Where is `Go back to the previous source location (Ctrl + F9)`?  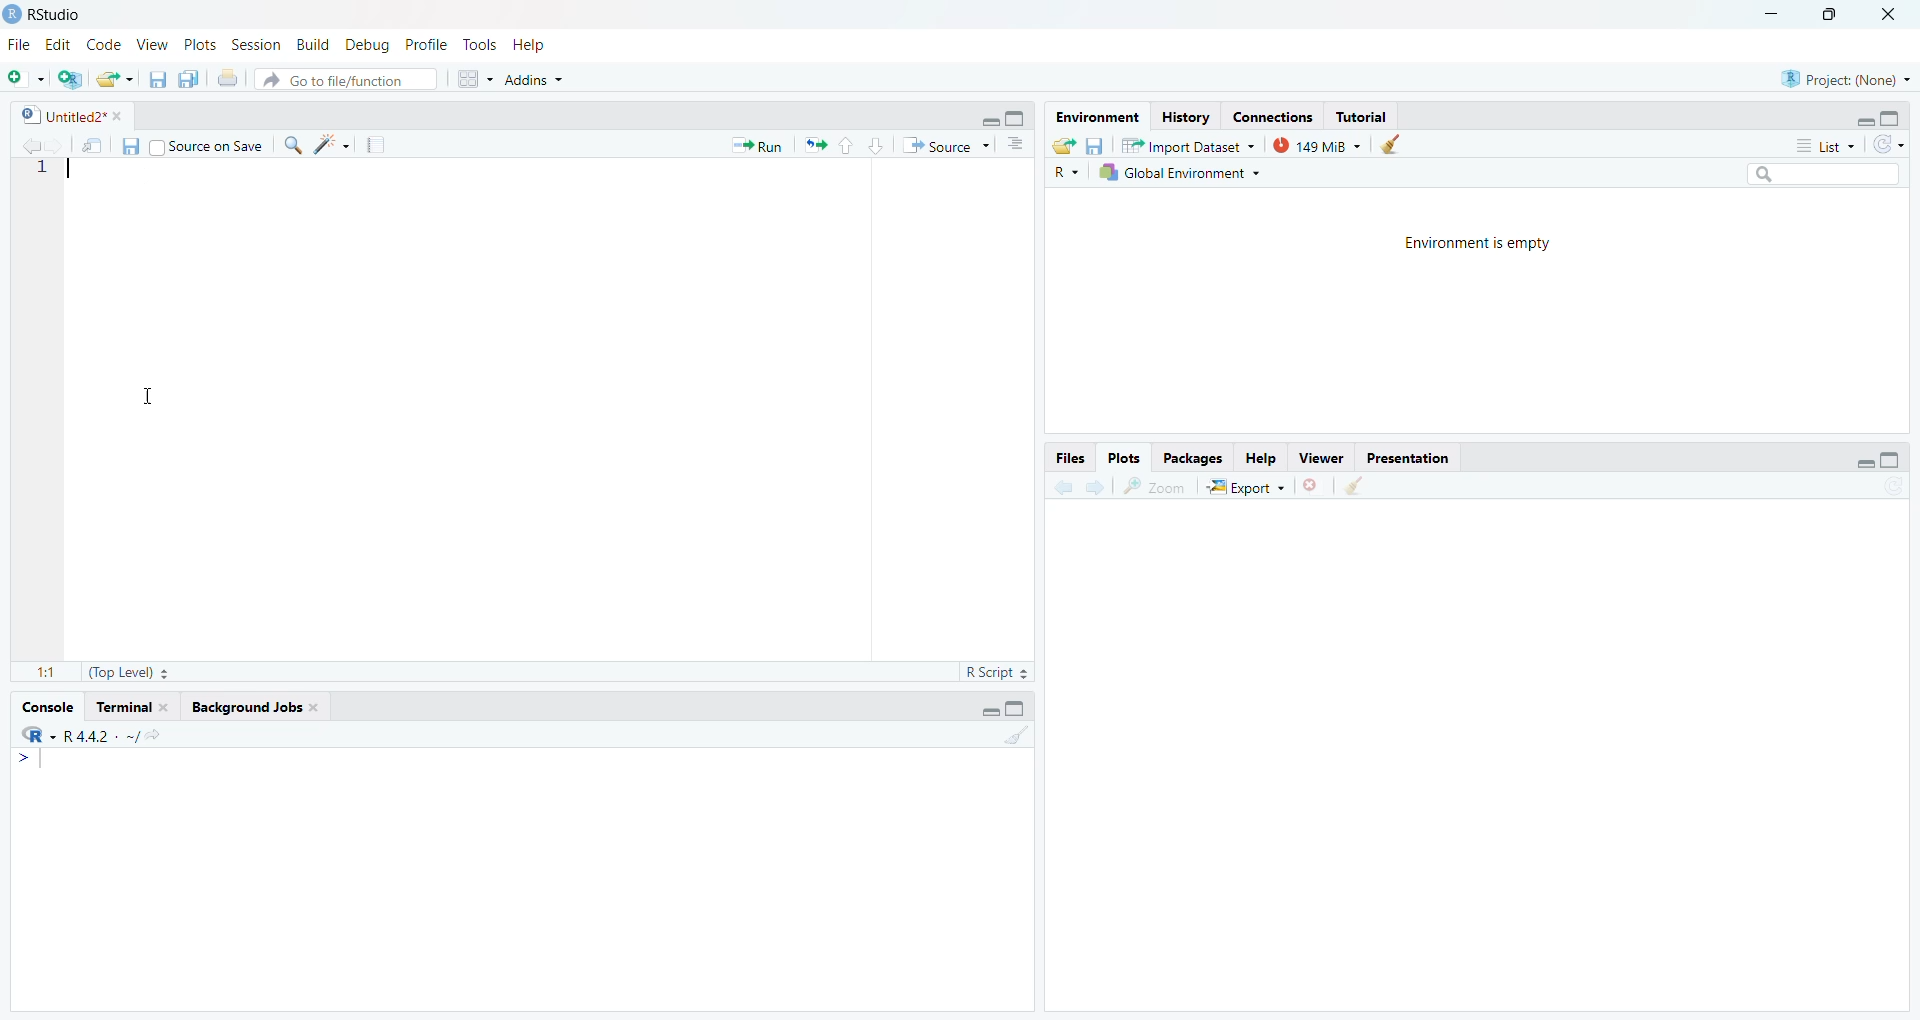
Go back to the previous source location (Ctrl + F9) is located at coordinates (1059, 487).